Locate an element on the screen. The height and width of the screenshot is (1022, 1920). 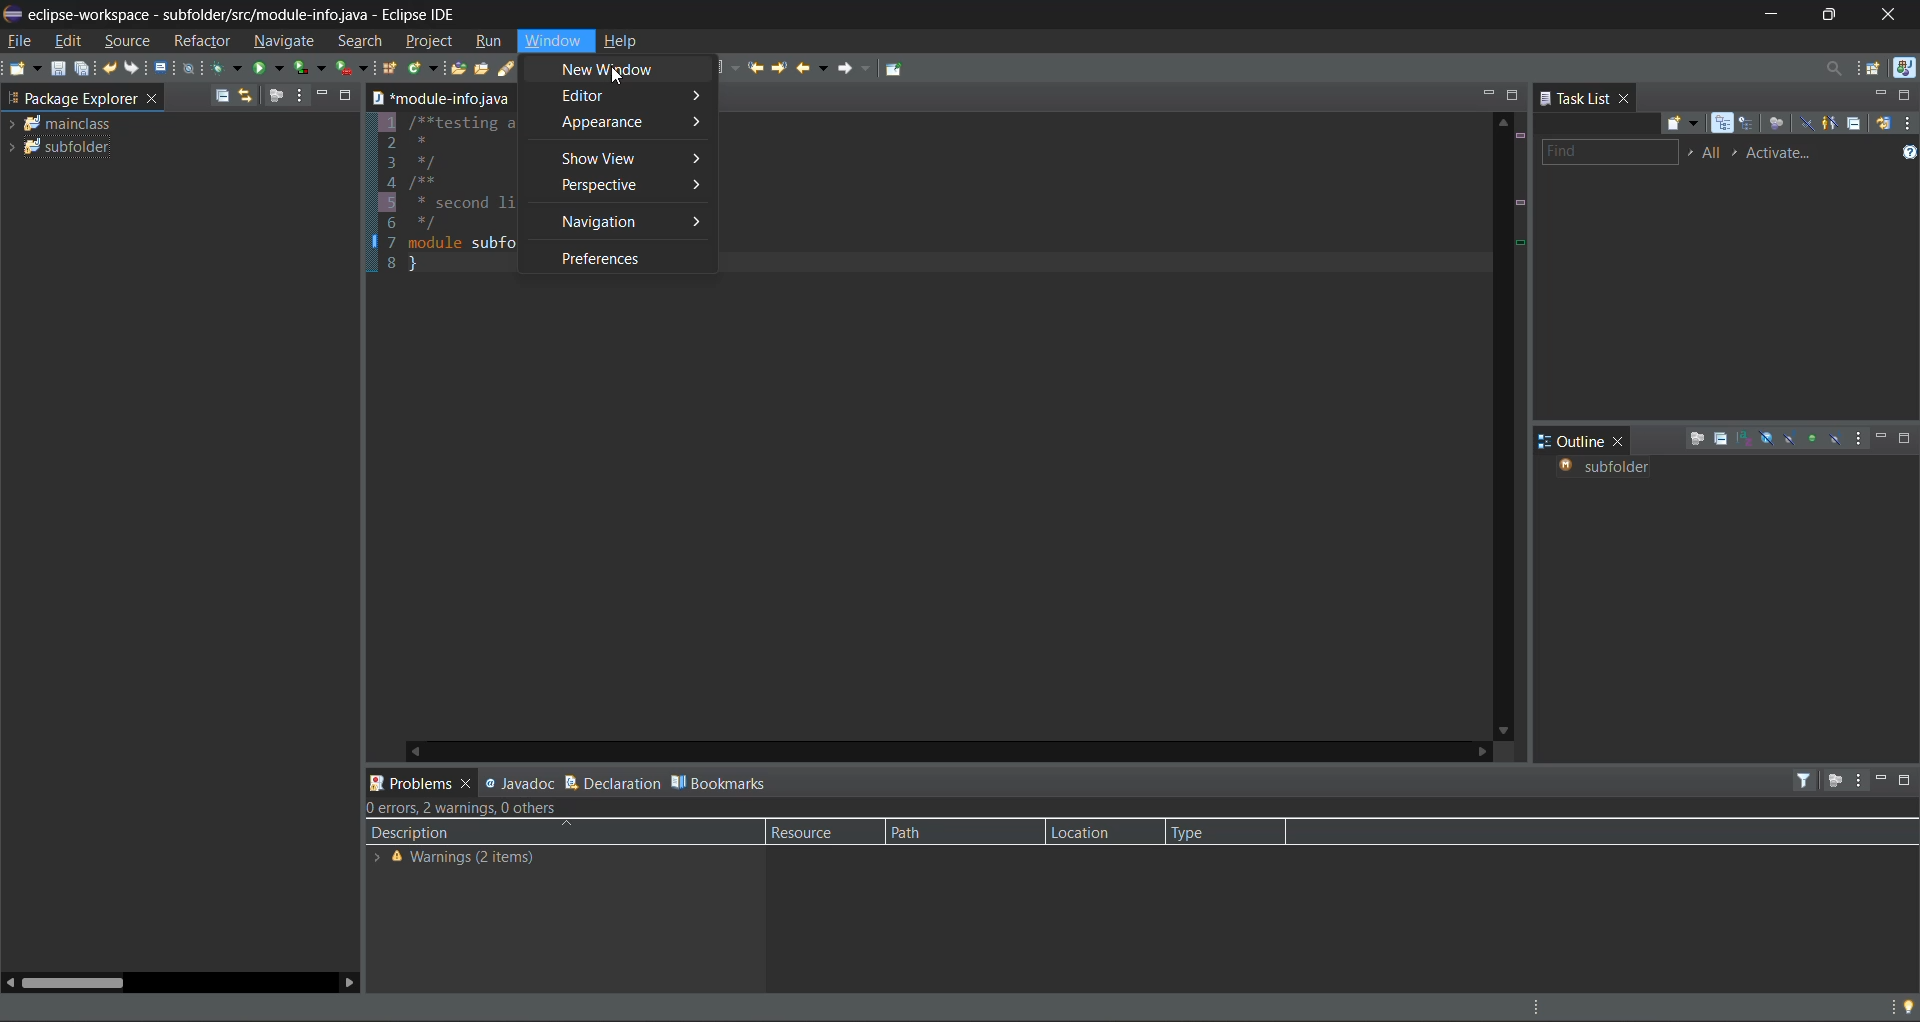
coverage is located at coordinates (314, 69).